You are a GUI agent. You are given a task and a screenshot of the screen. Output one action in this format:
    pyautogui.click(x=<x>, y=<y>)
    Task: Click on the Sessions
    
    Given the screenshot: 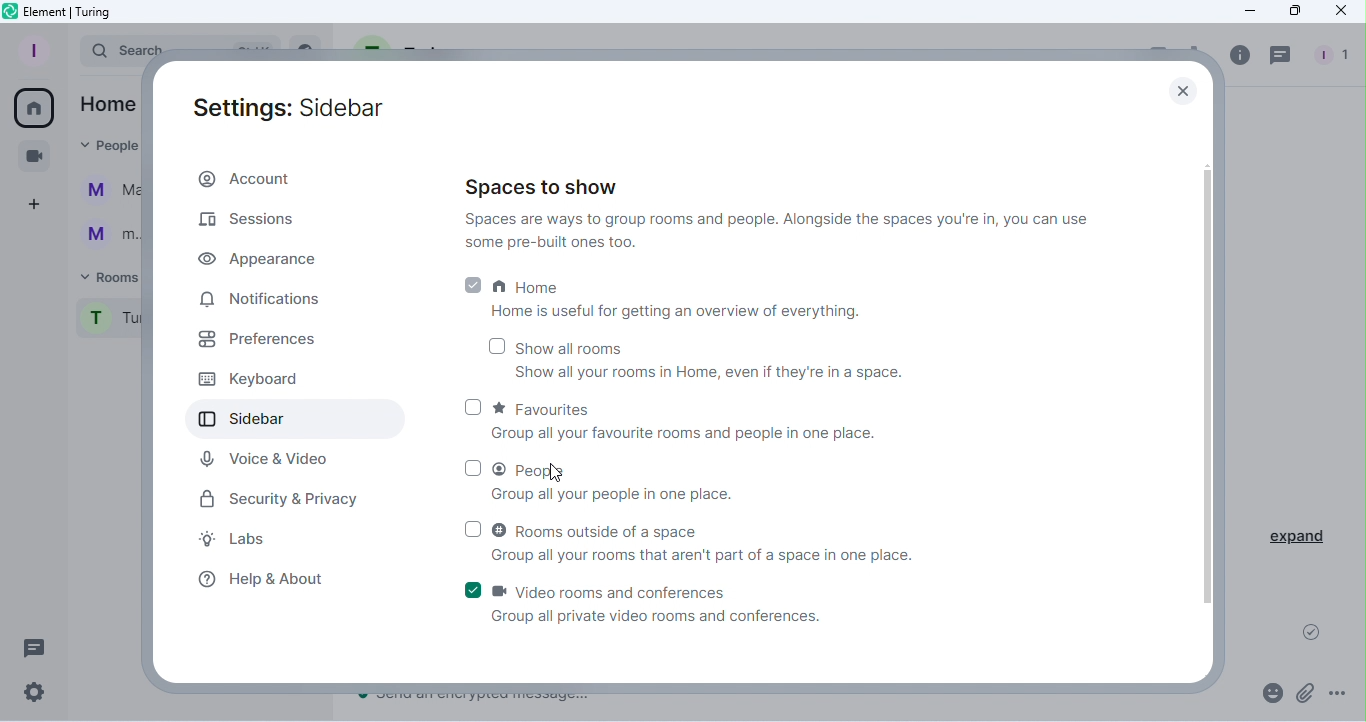 What is the action you would take?
    pyautogui.click(x=245, y=215)
    